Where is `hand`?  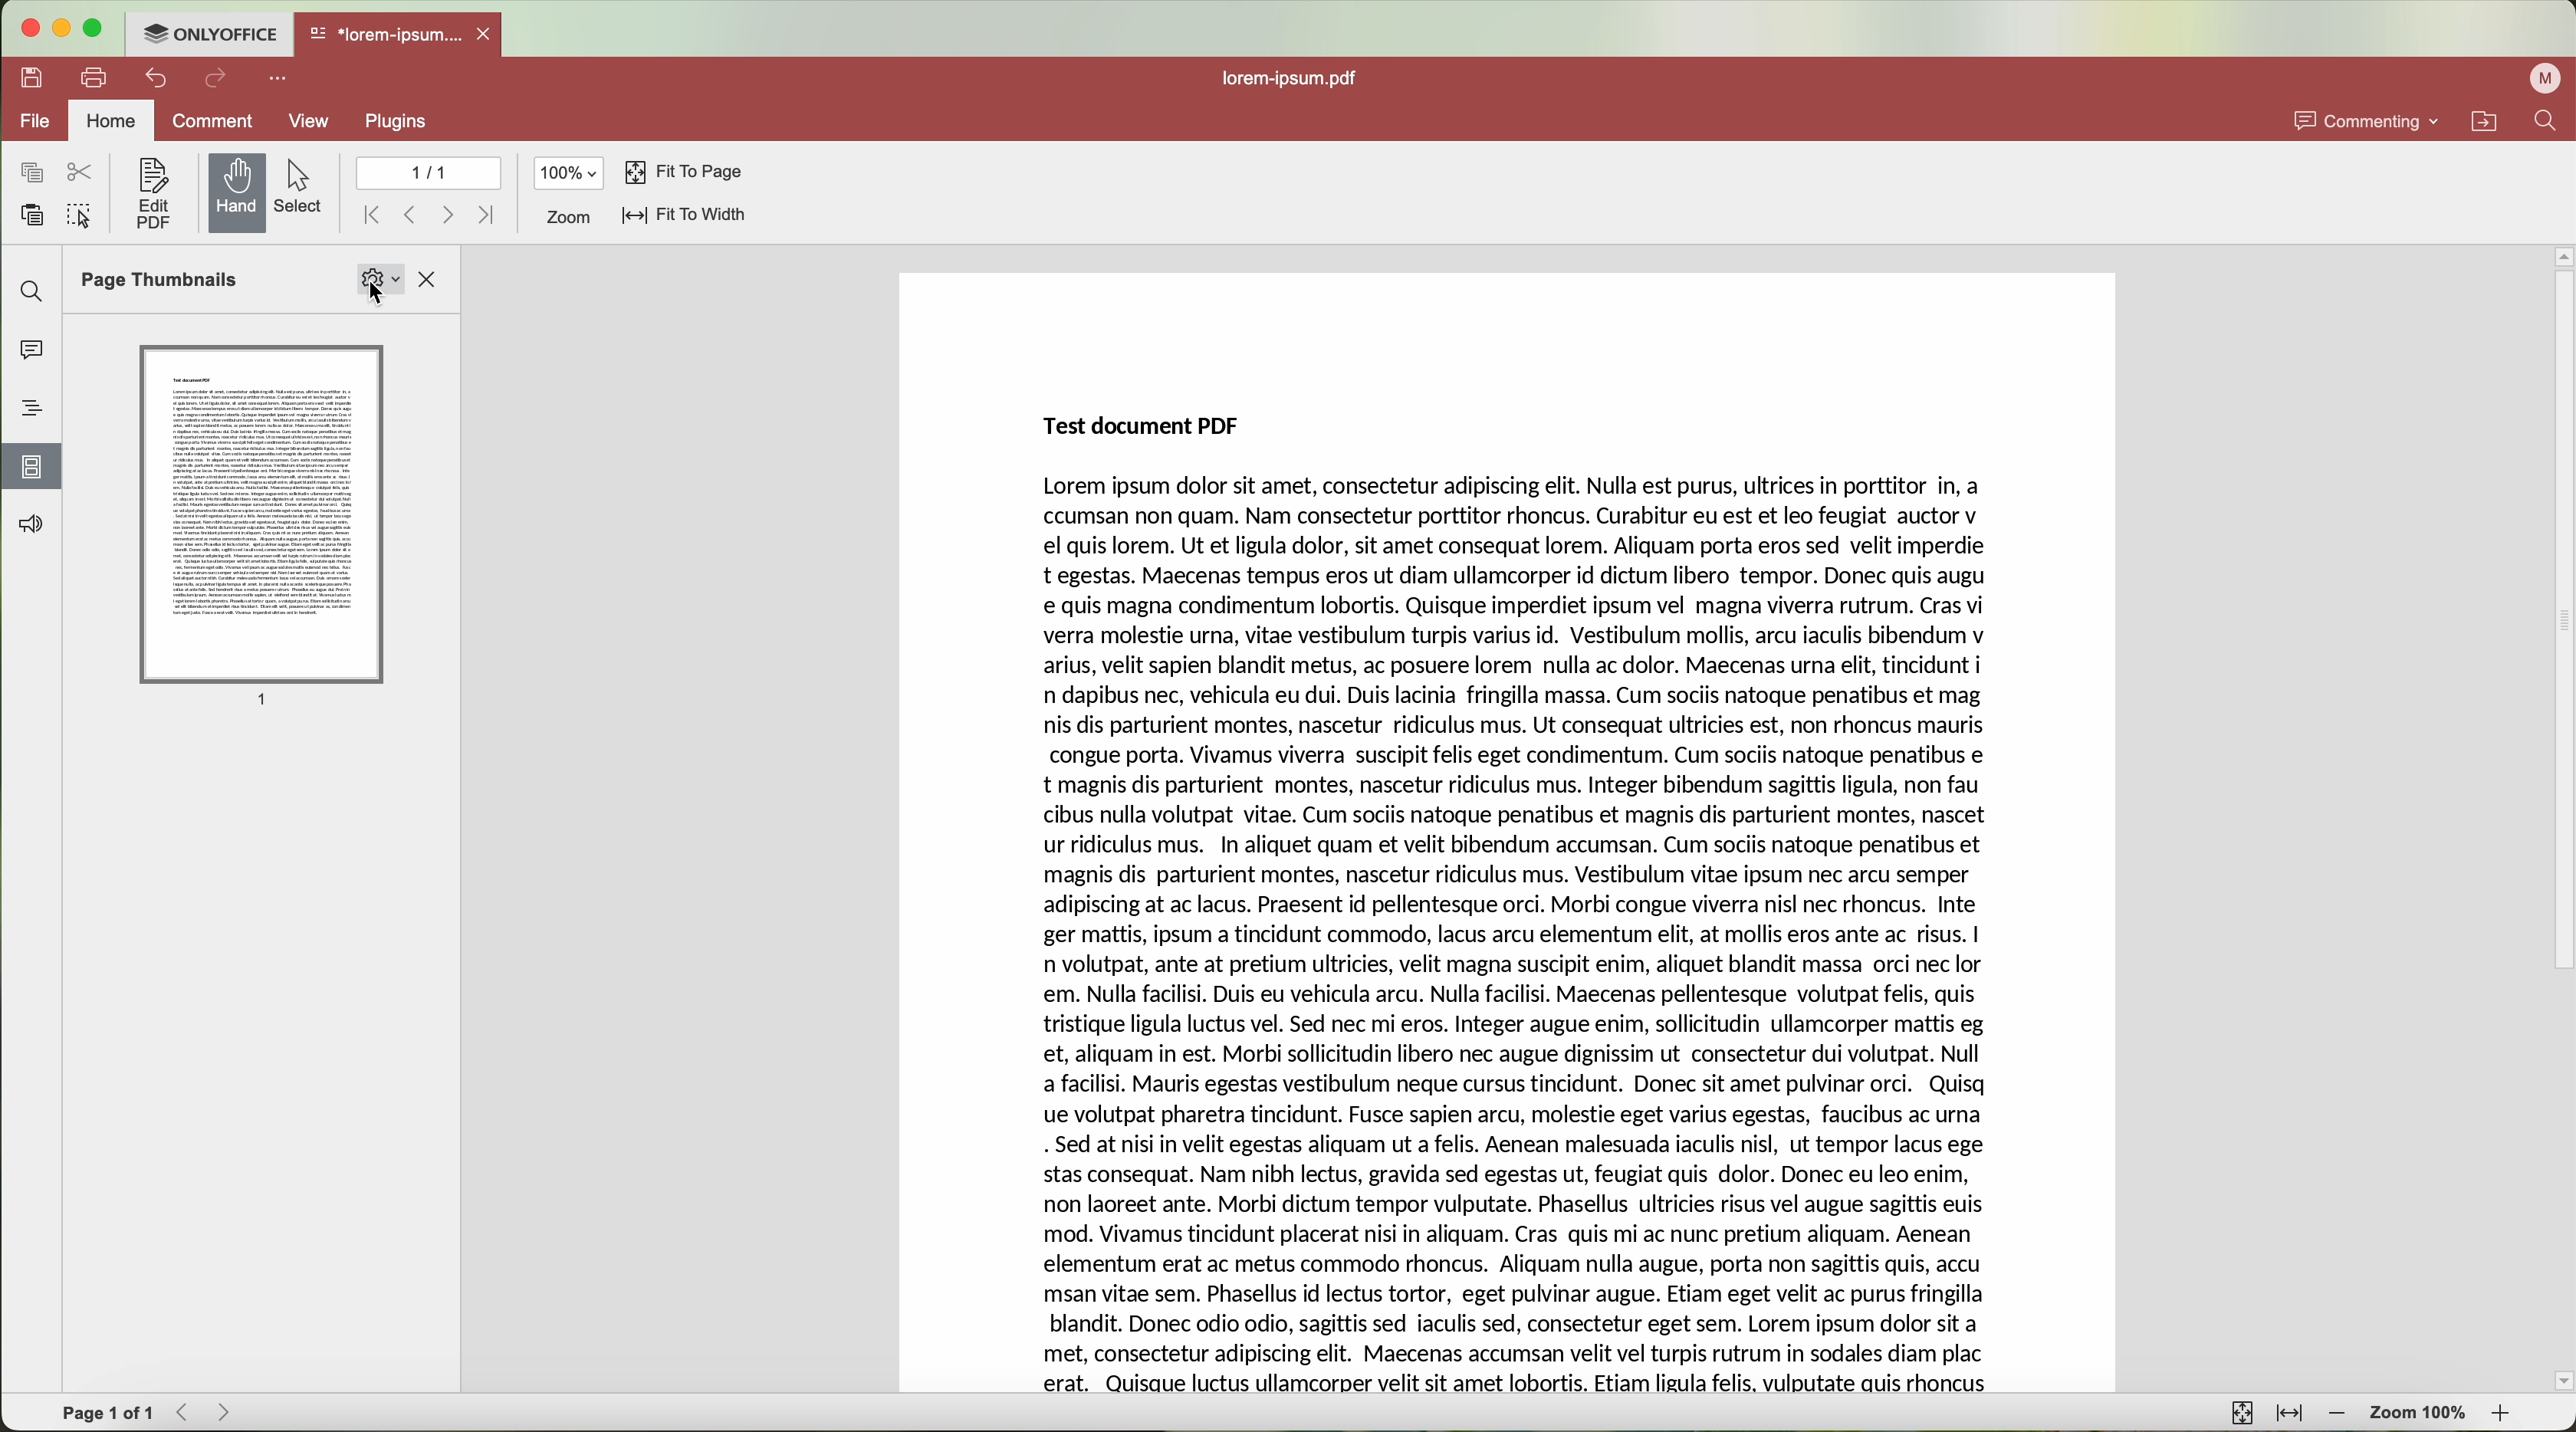
hand is located at coordinates (237, 192).